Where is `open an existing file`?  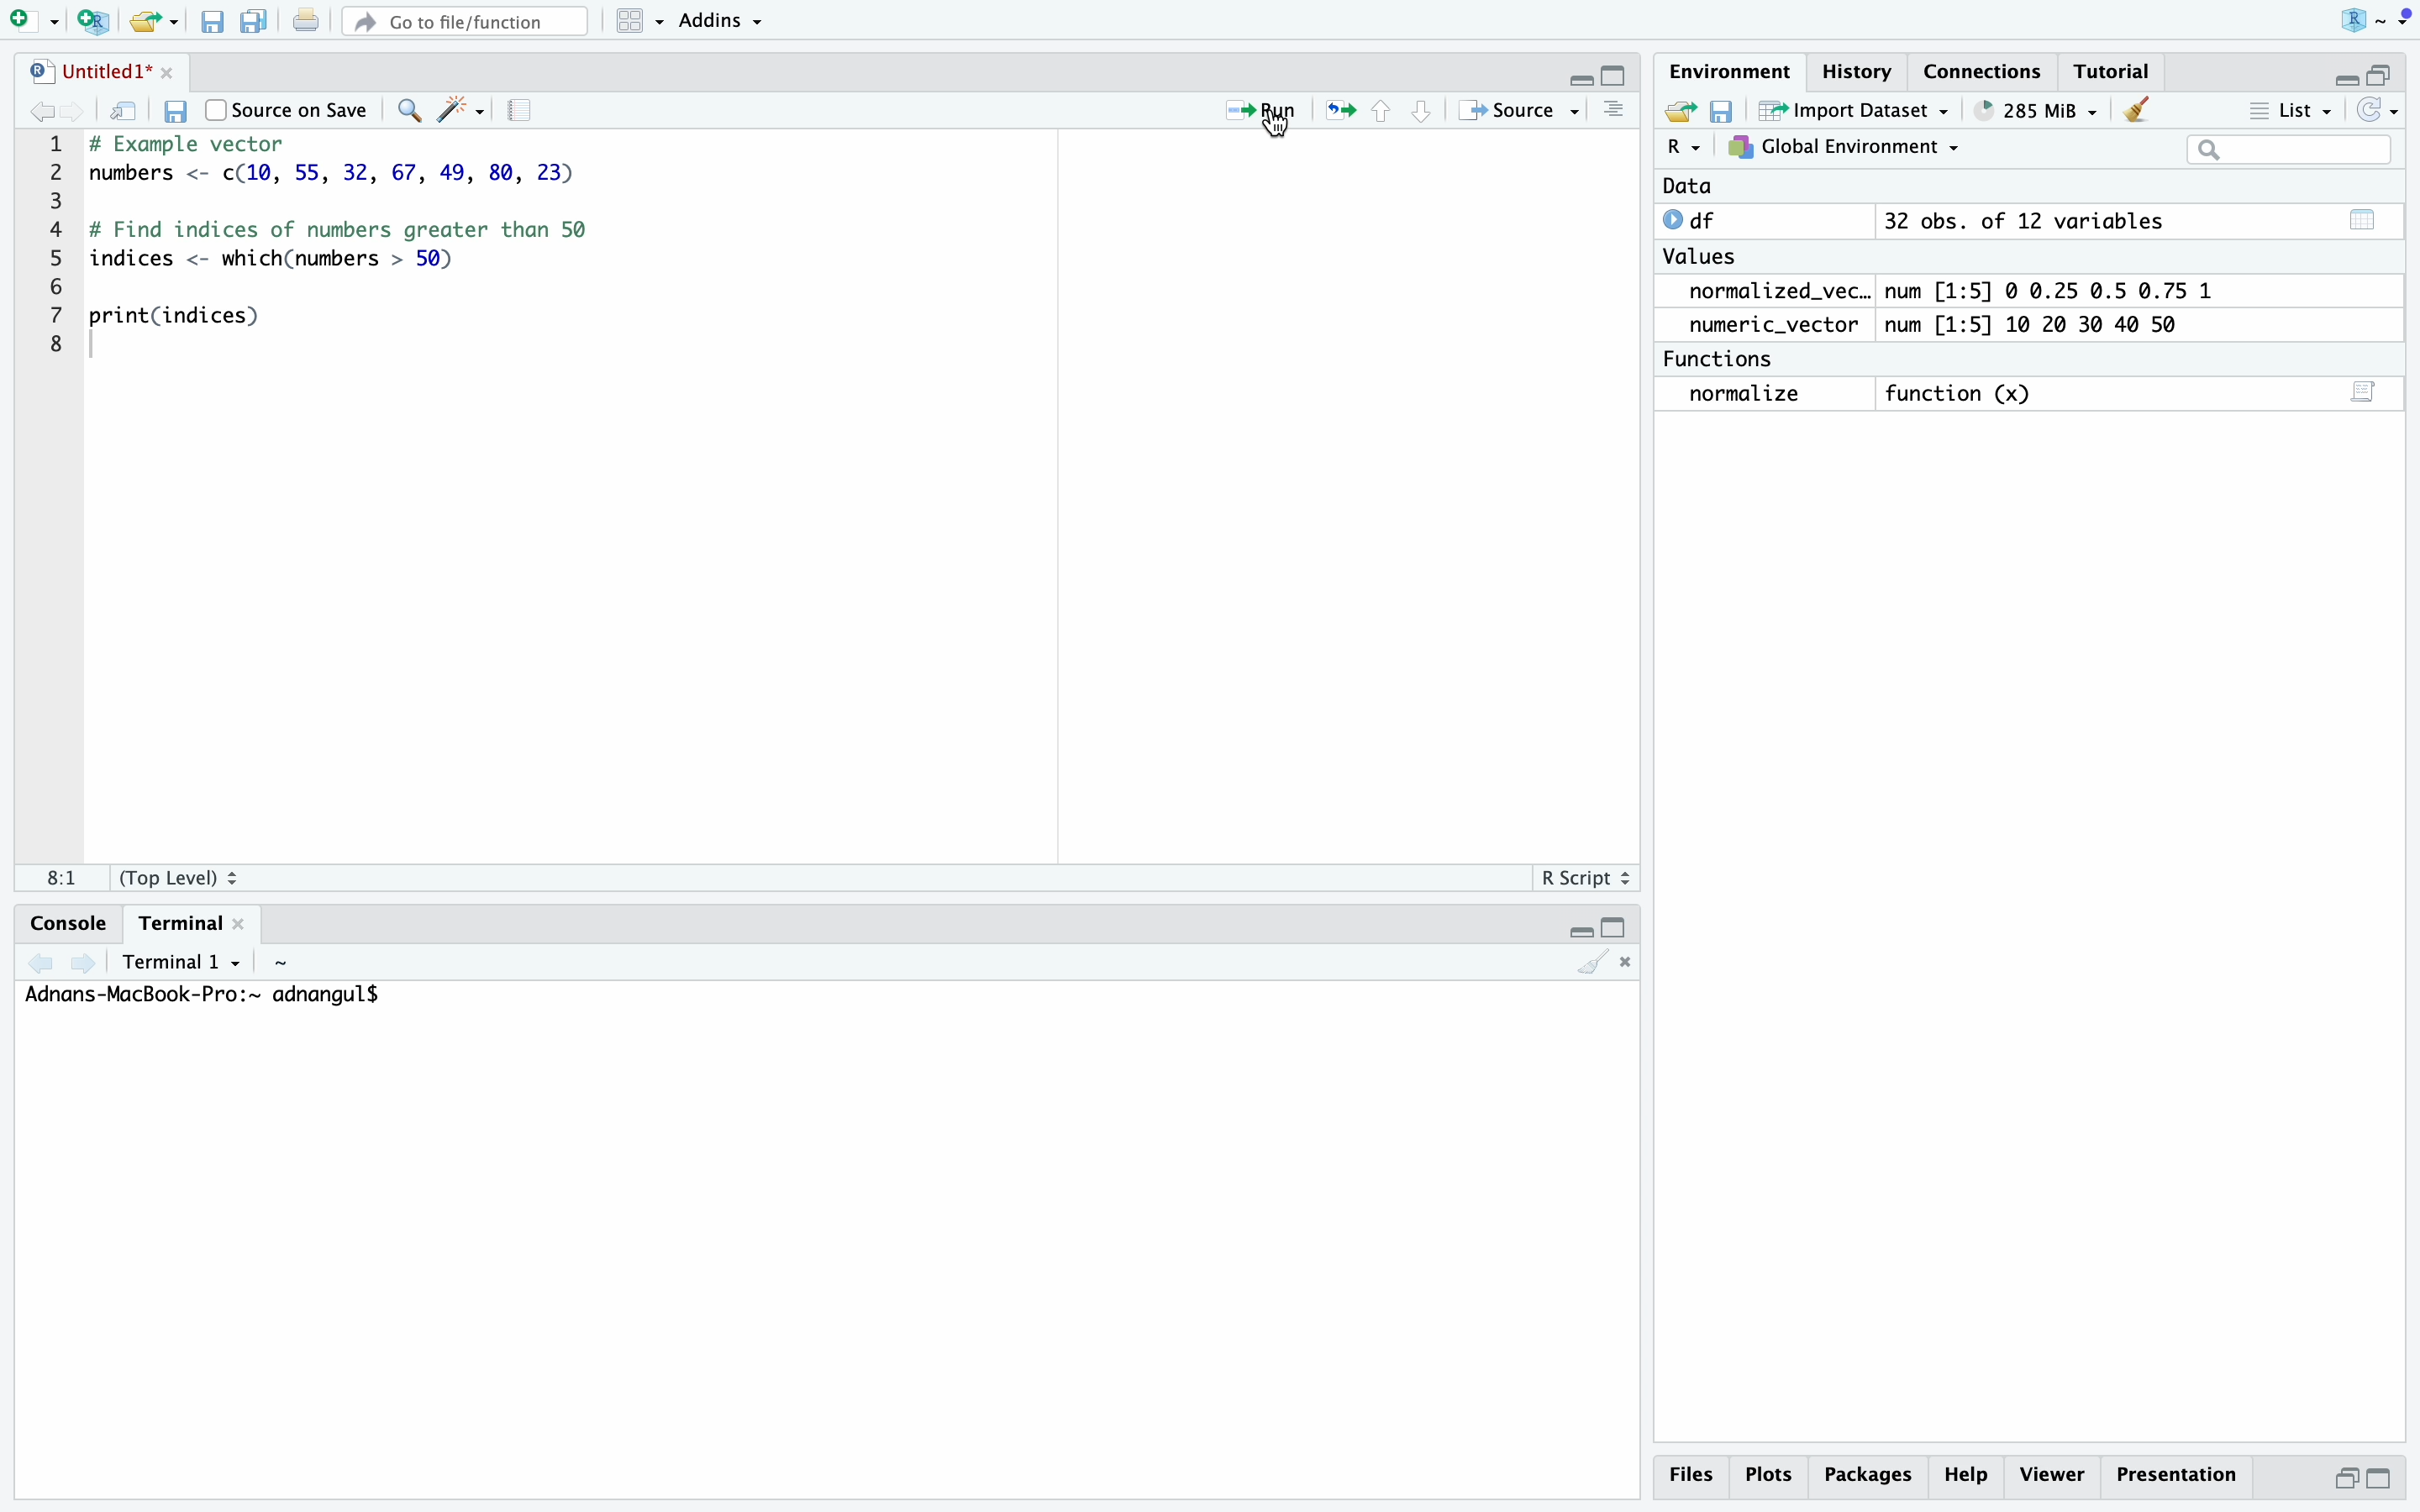
open an existing file is located at coordinates (152, 19).